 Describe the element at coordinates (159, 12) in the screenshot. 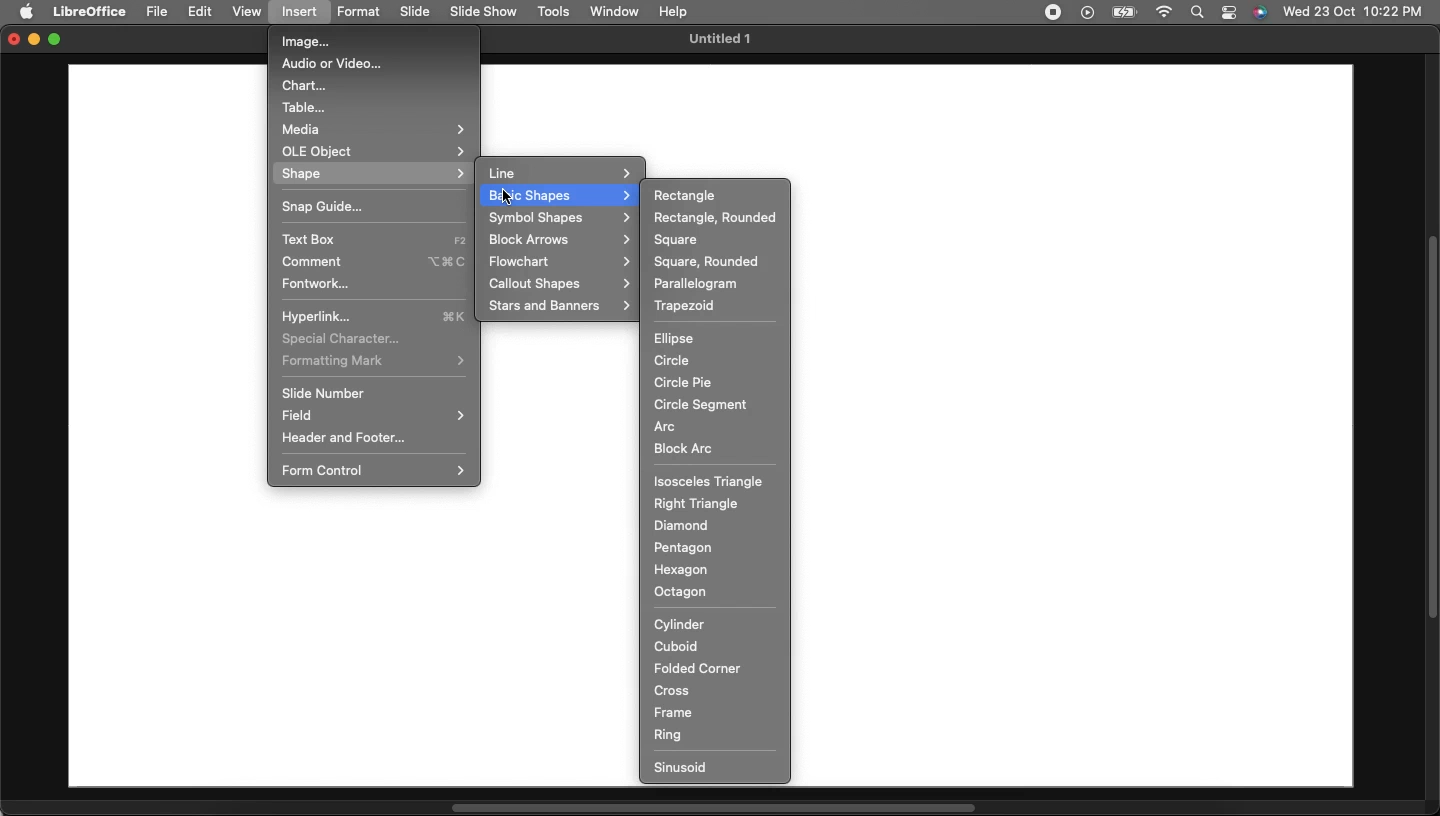

I see `File` at that location.